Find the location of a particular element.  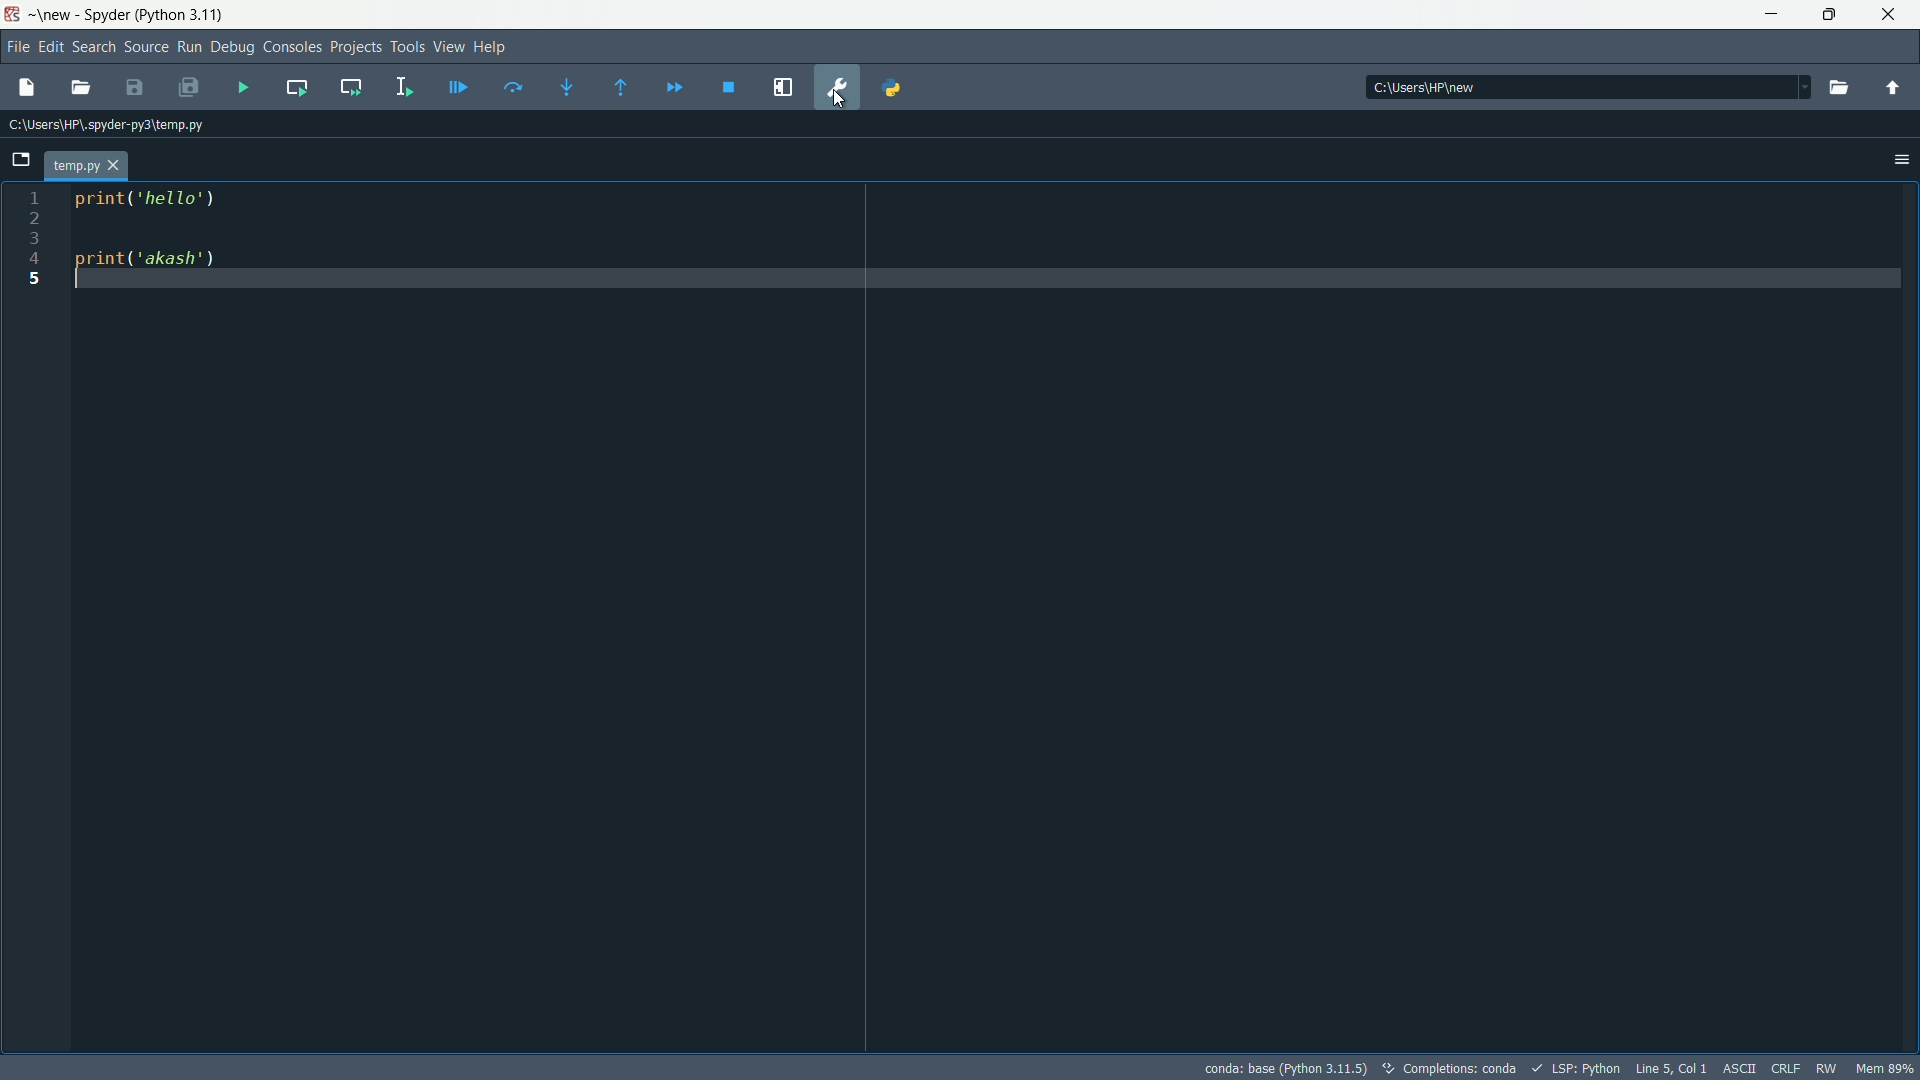

run selection is located at coordinates (401, 89).